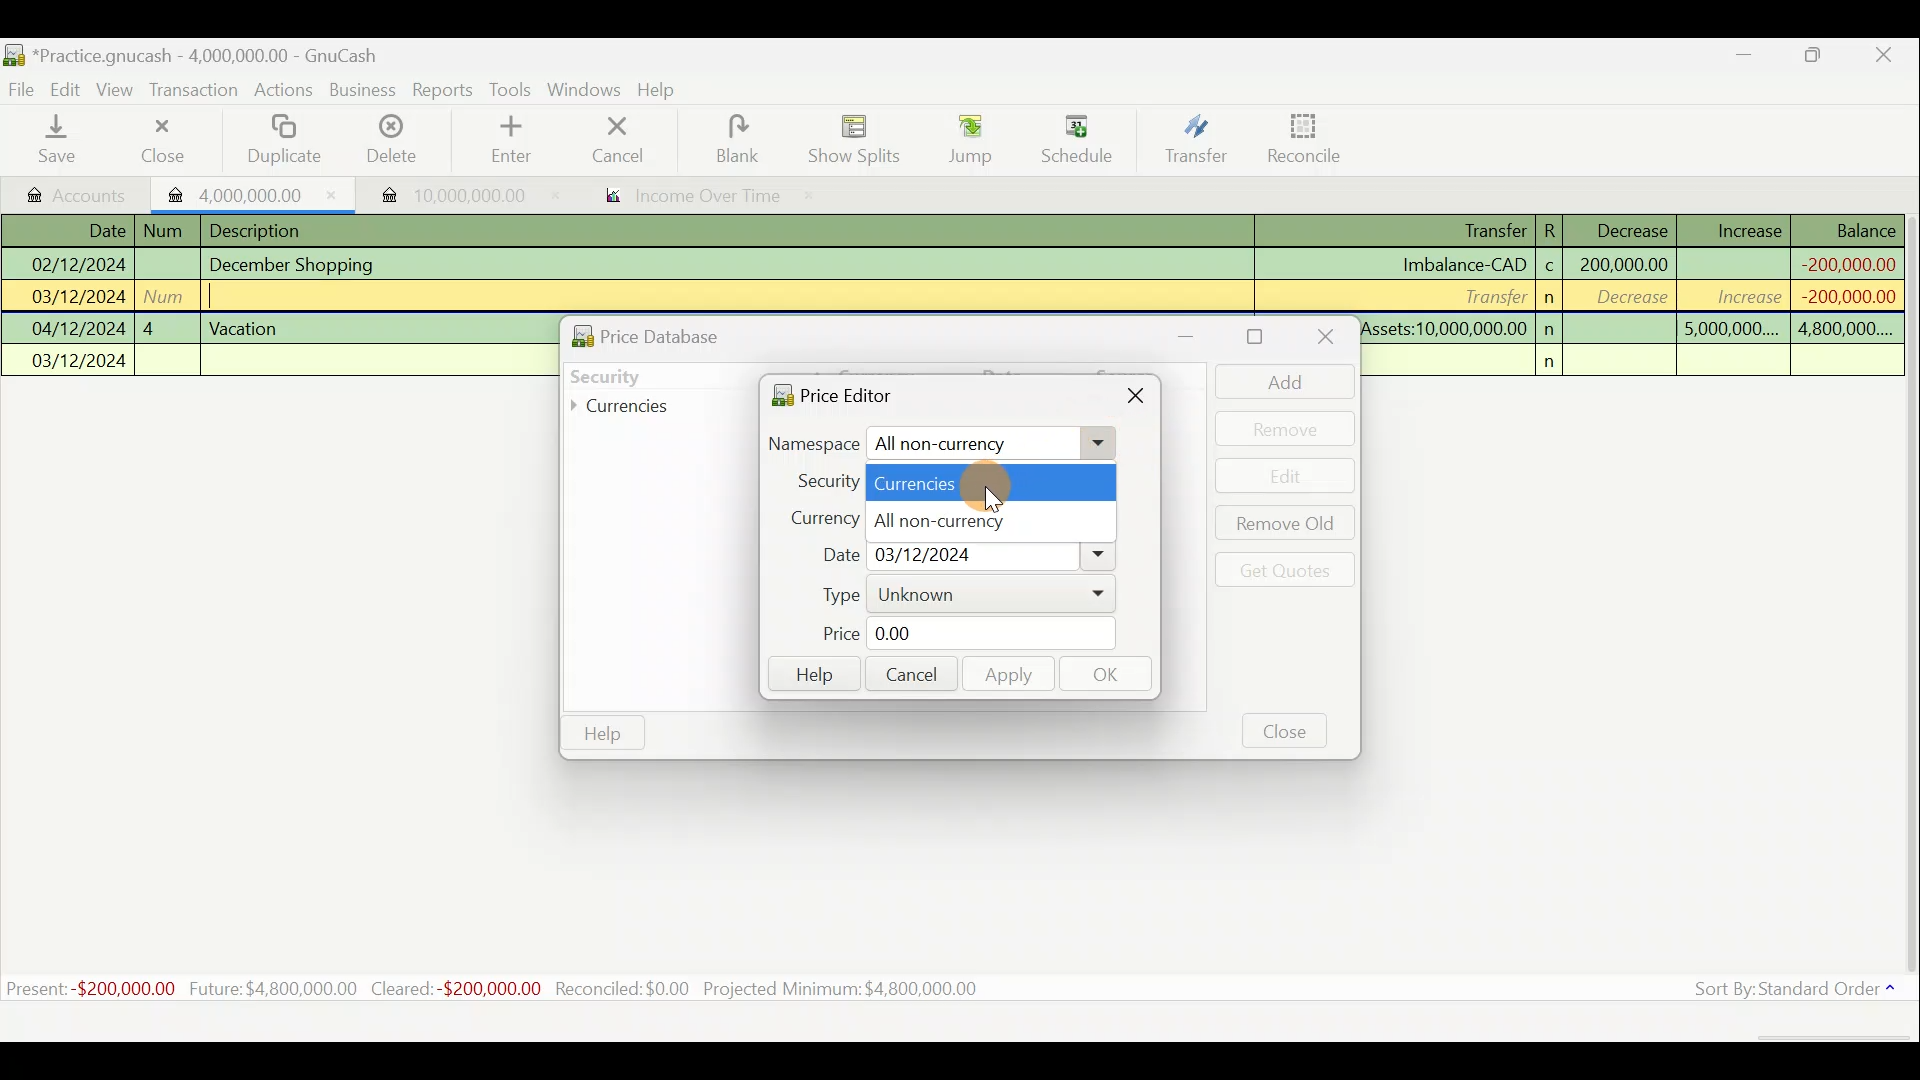 The image size is (1920, 1080). I want to click on Jump, so click(962, 140).